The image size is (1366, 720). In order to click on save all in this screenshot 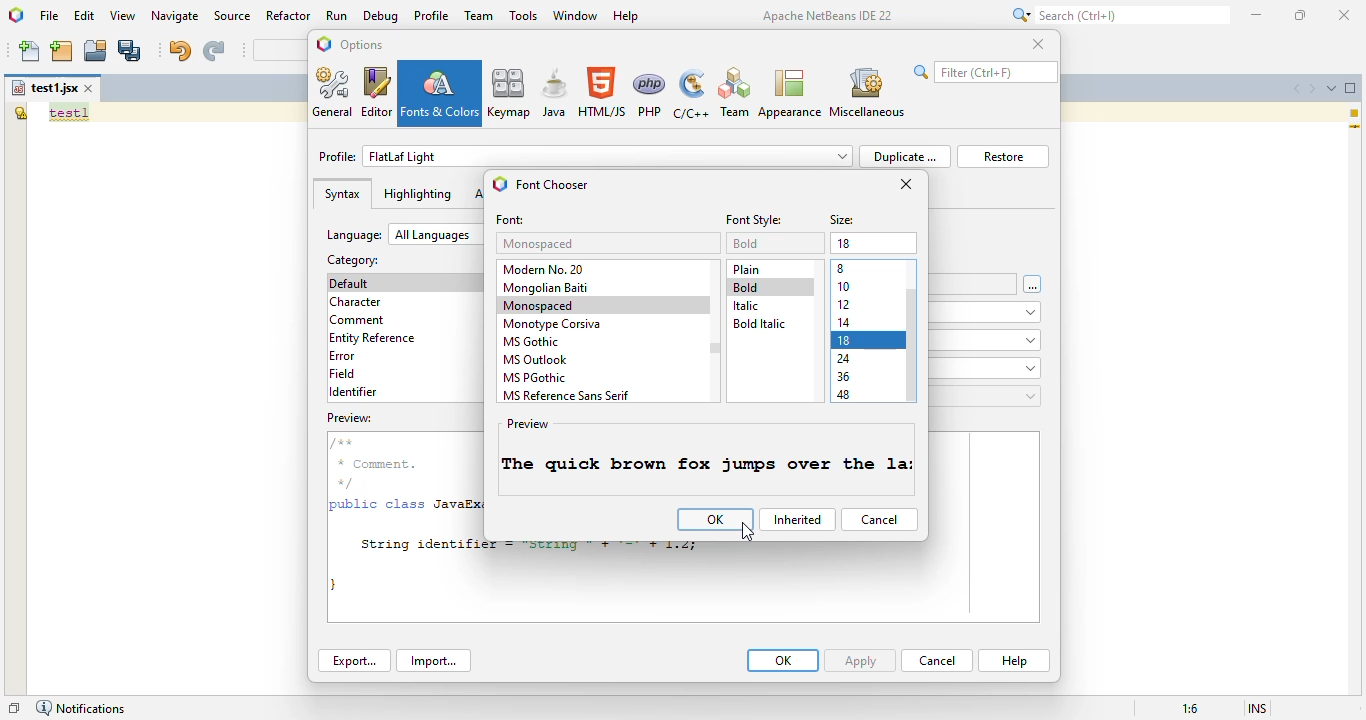, I will do `click(131, 50)`.